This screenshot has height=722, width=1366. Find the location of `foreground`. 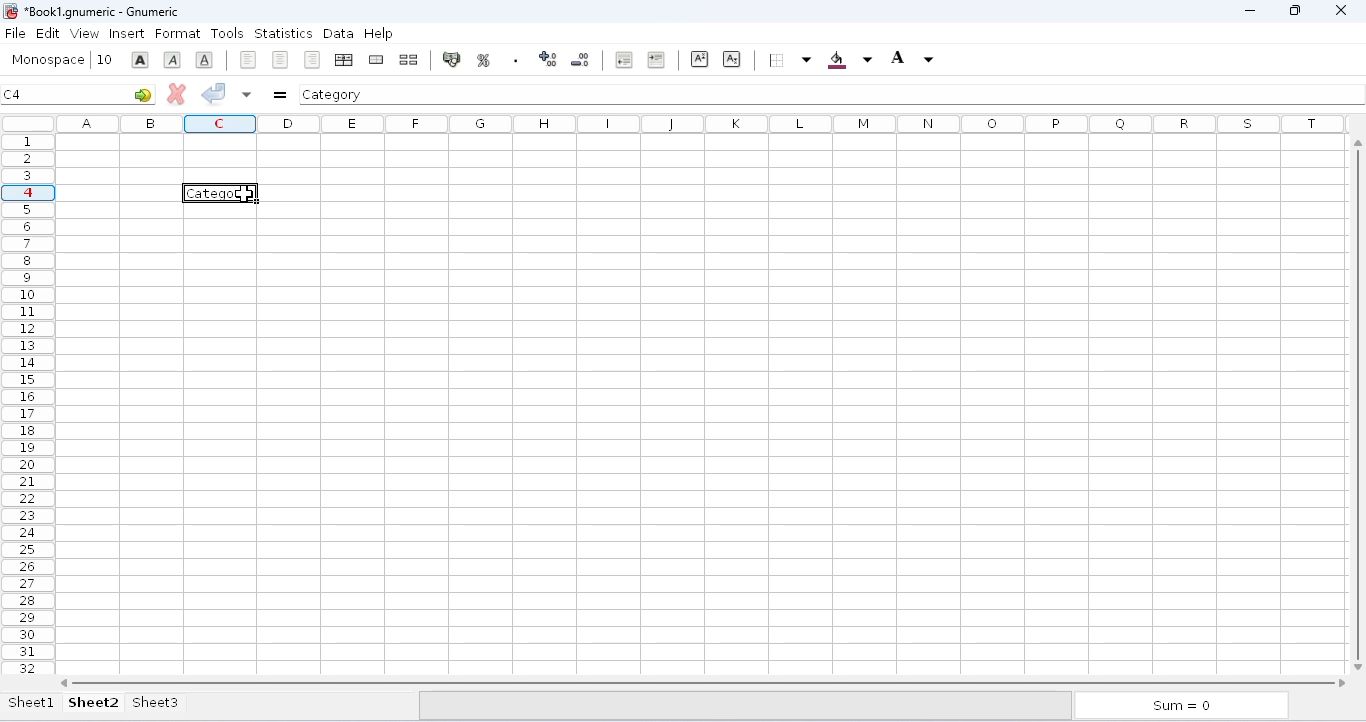

foreground is located at coordinates (912, 58).